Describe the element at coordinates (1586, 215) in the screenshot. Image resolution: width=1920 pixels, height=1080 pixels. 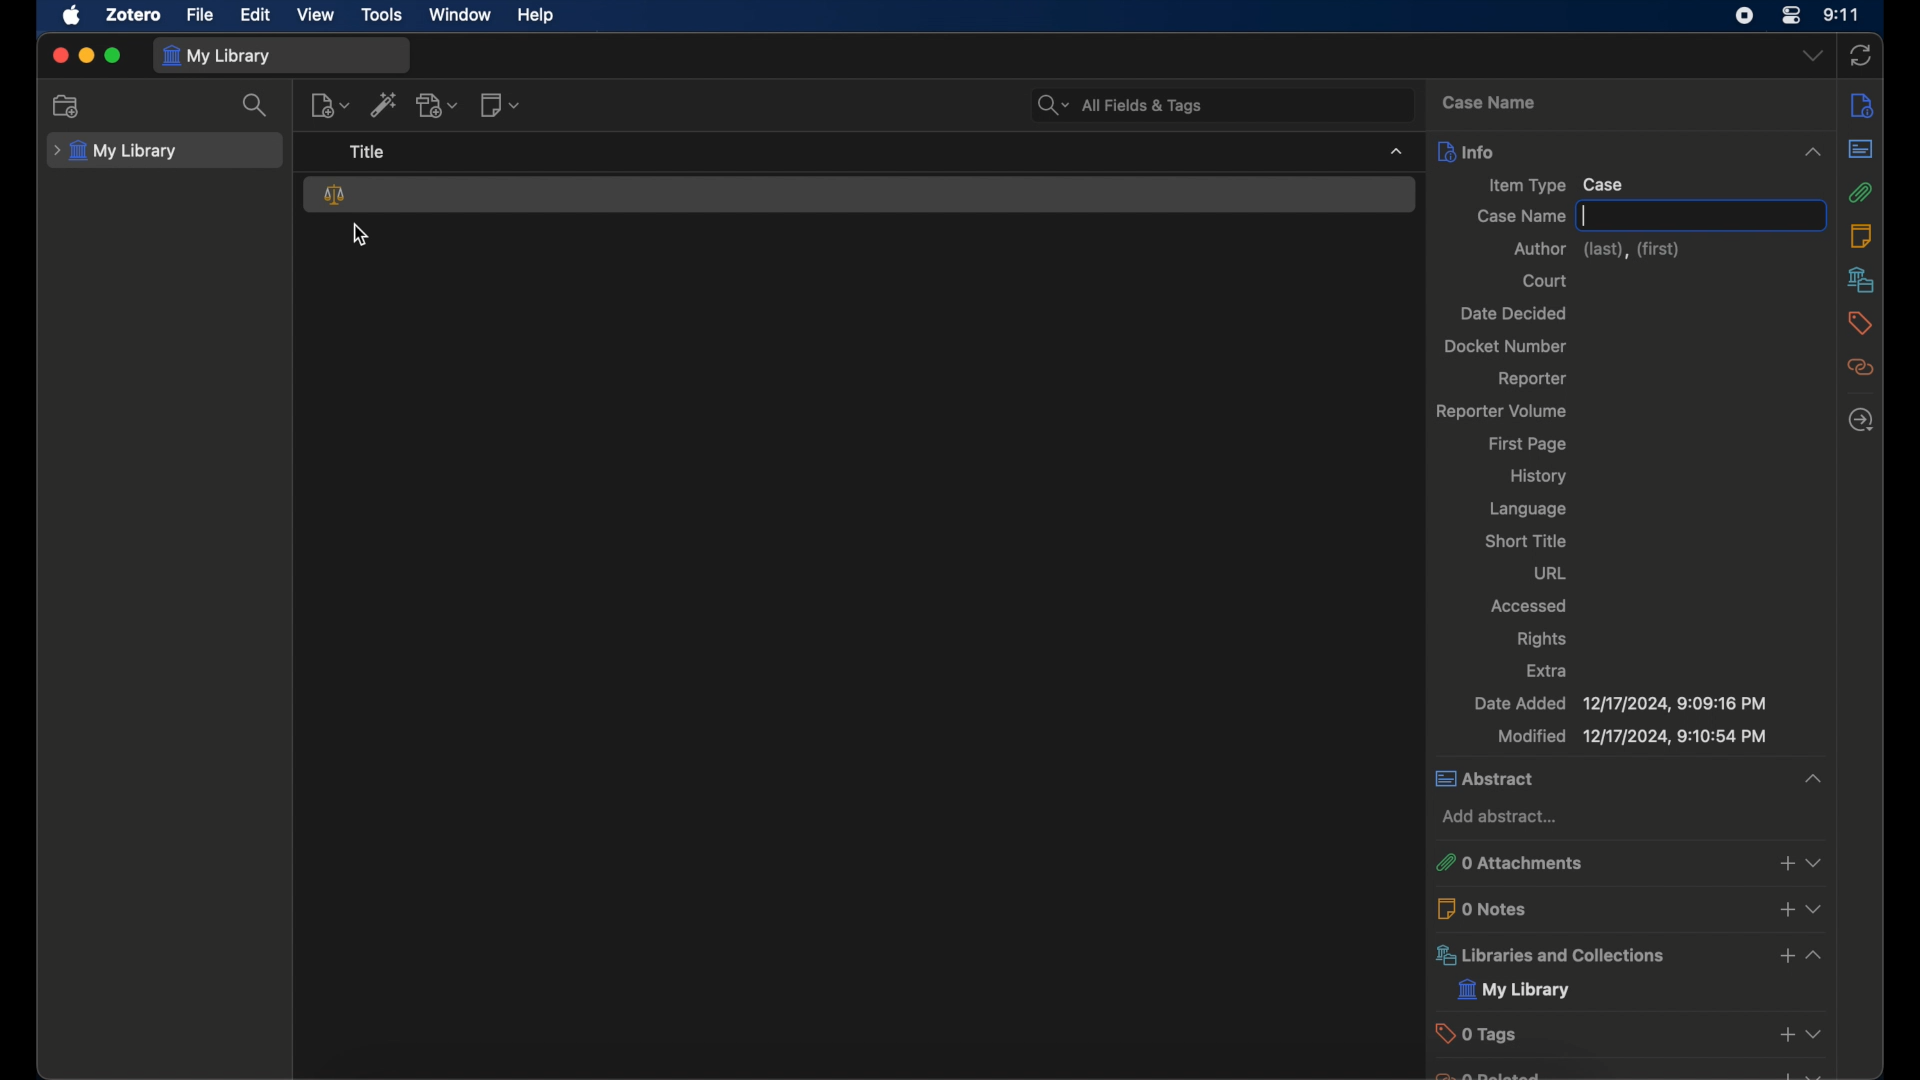
I see `text cursor` at that location.